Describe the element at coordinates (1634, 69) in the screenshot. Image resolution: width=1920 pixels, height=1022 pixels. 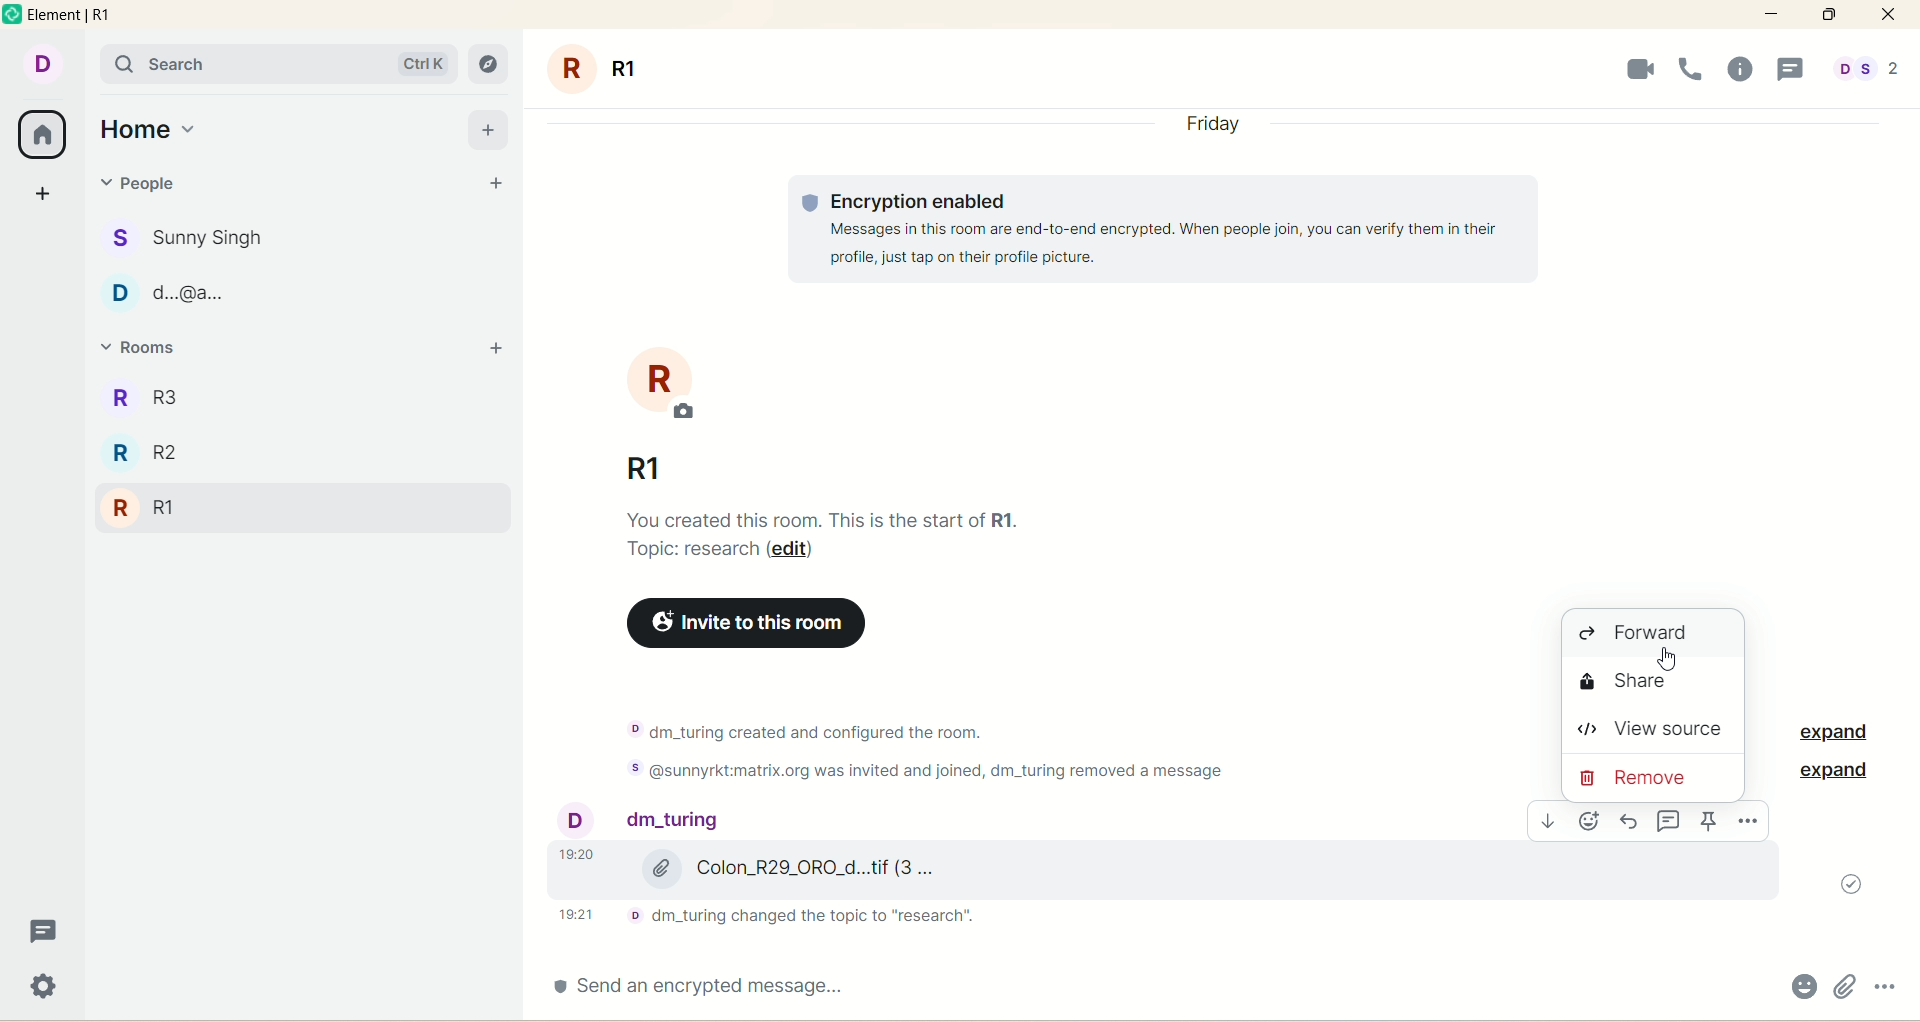
I see `video call` at that location.